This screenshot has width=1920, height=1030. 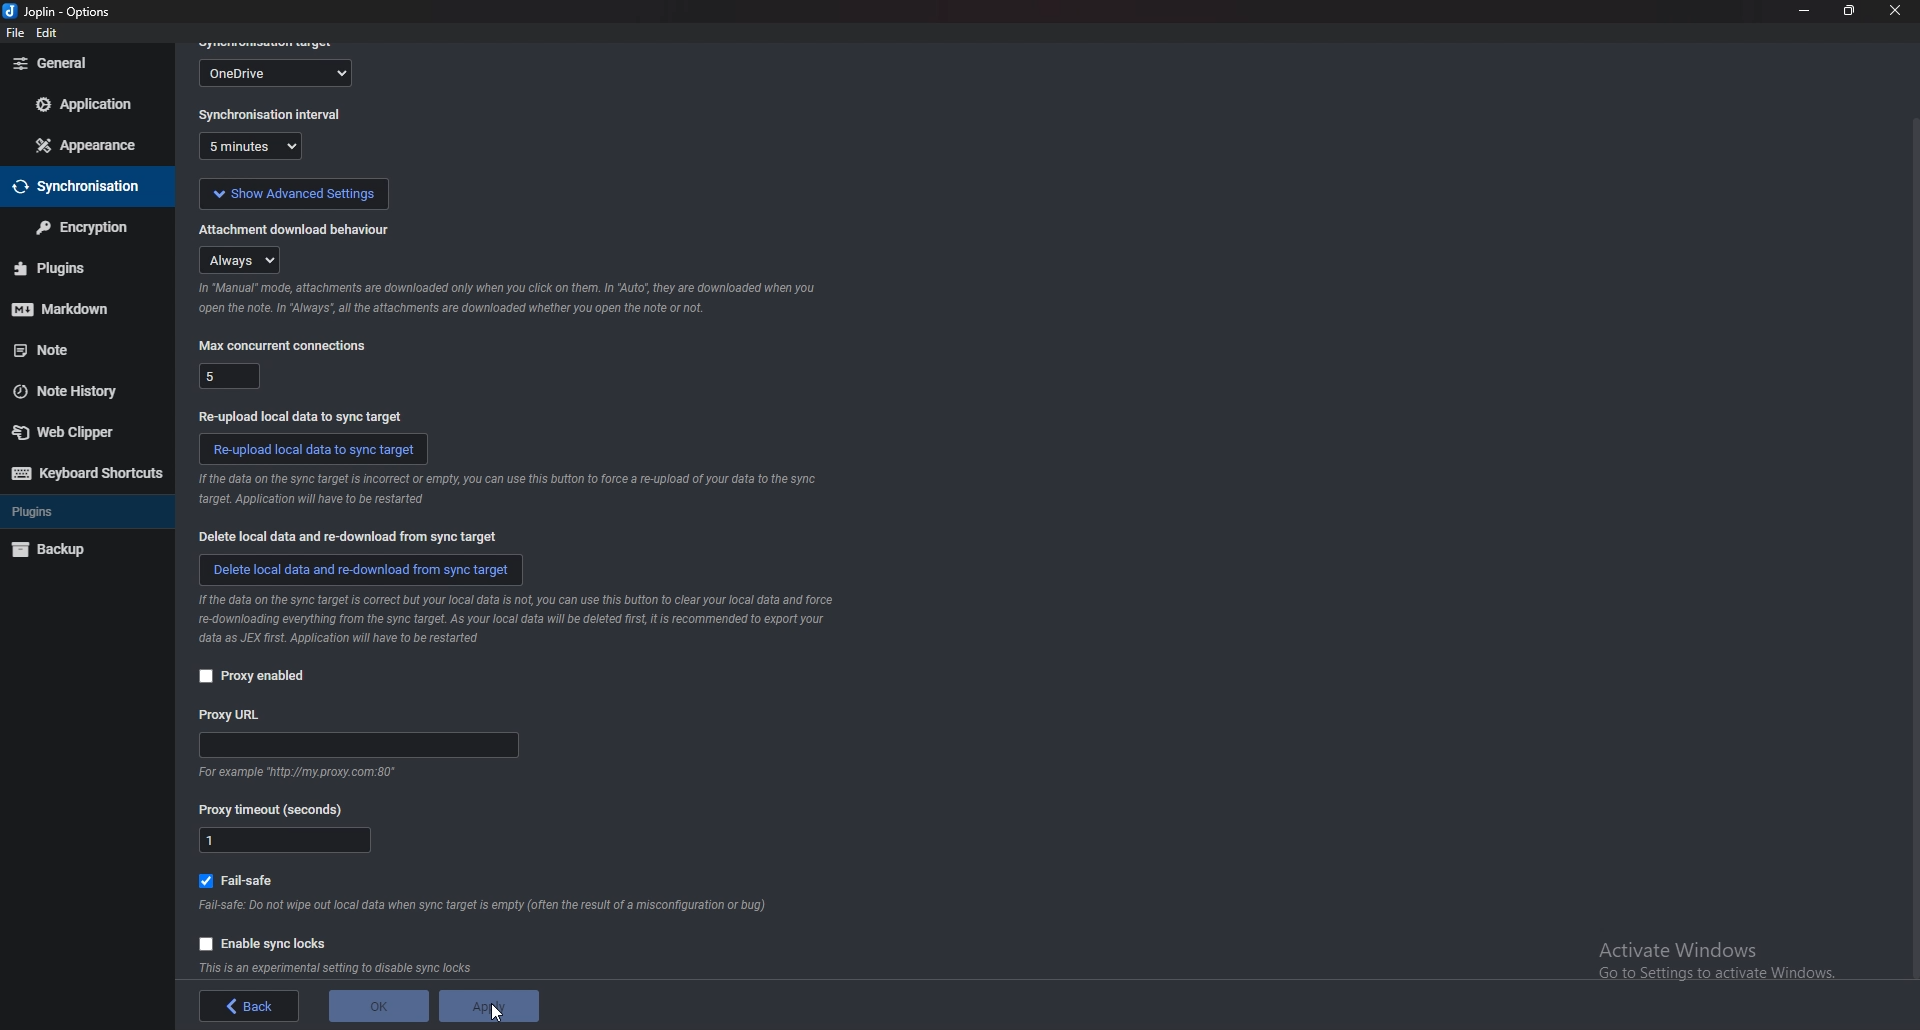 I want to click on scroll bar, so click(x=1912, y=550).